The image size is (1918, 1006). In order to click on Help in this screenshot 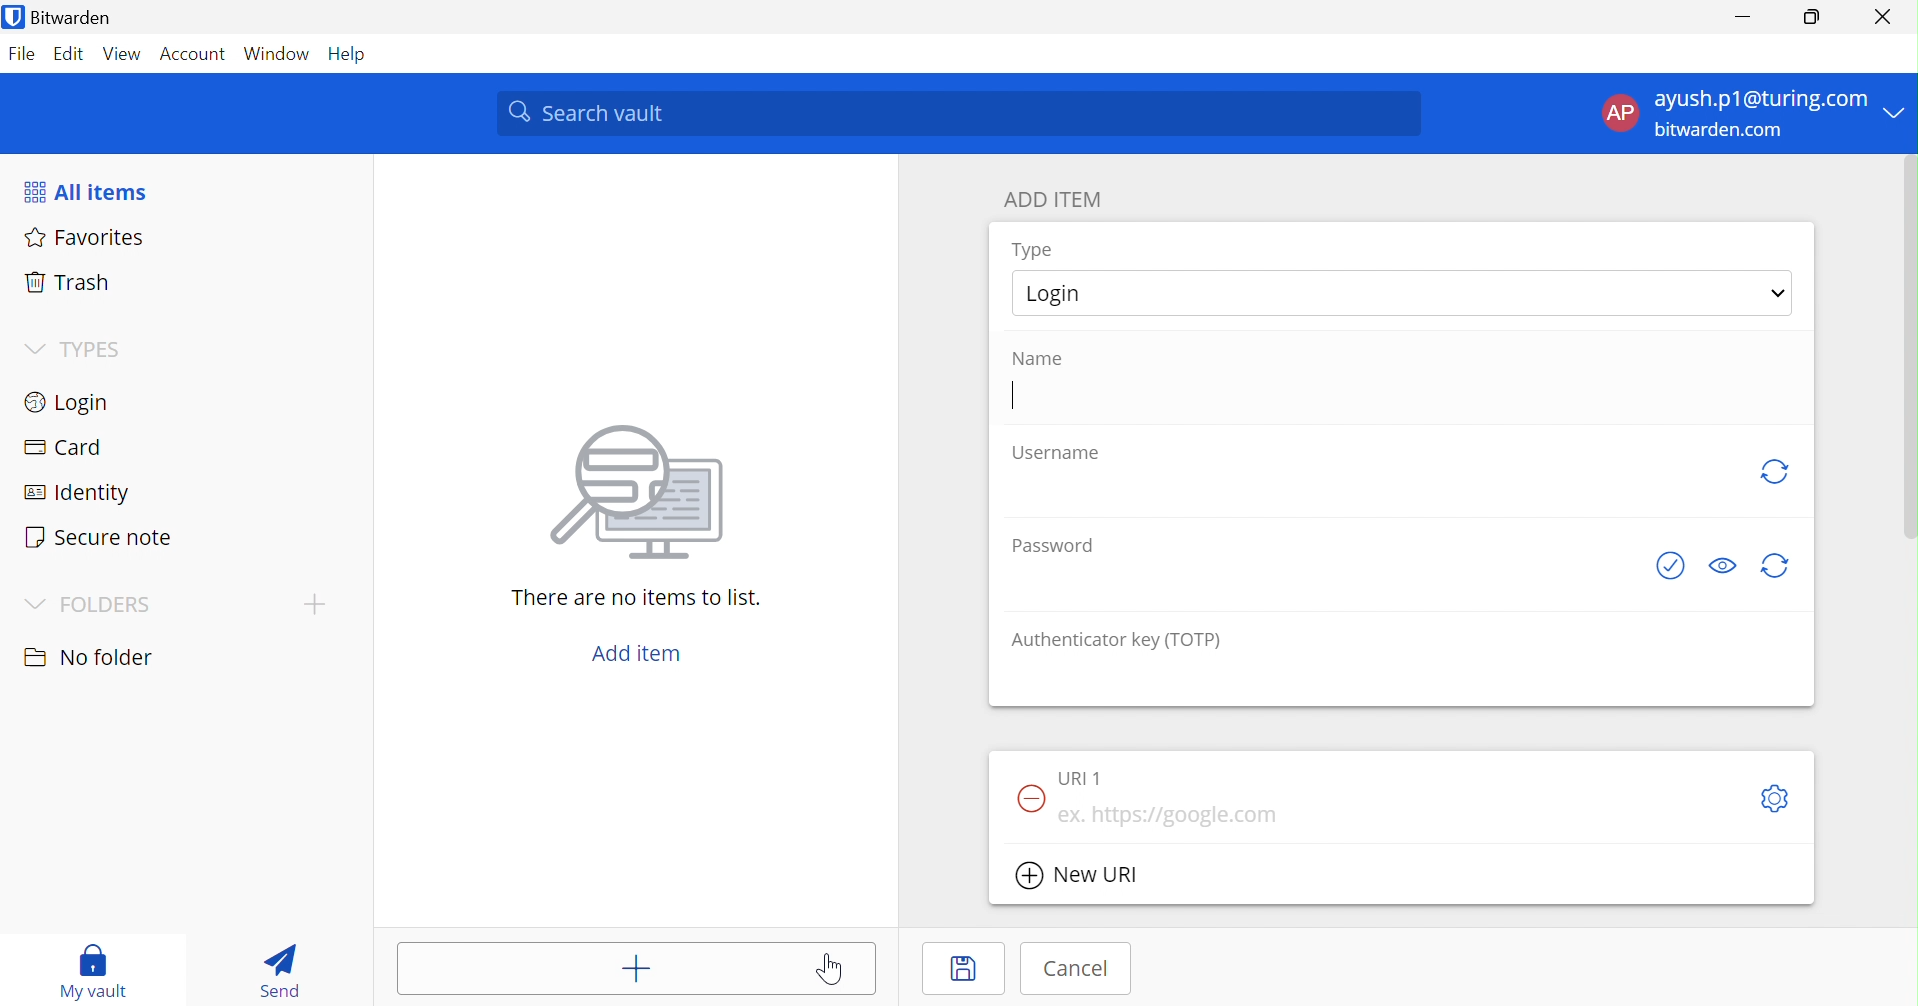, I will do `click(349, 55)`.